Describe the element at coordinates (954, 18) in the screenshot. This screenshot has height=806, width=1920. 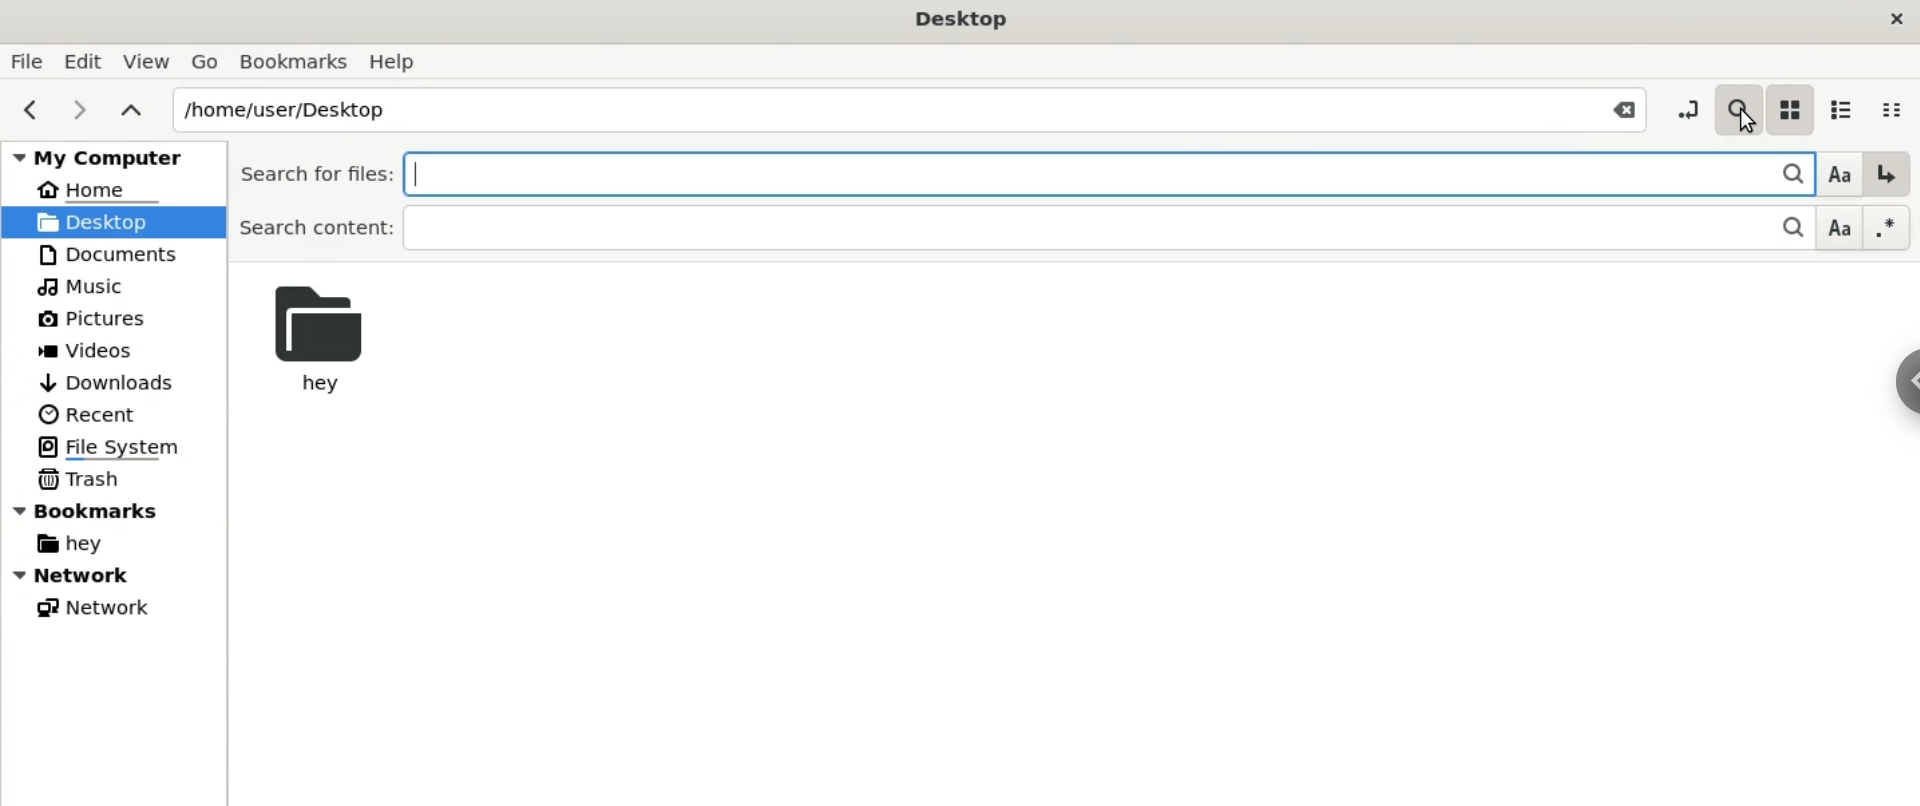
I see `Desktop` at that location.